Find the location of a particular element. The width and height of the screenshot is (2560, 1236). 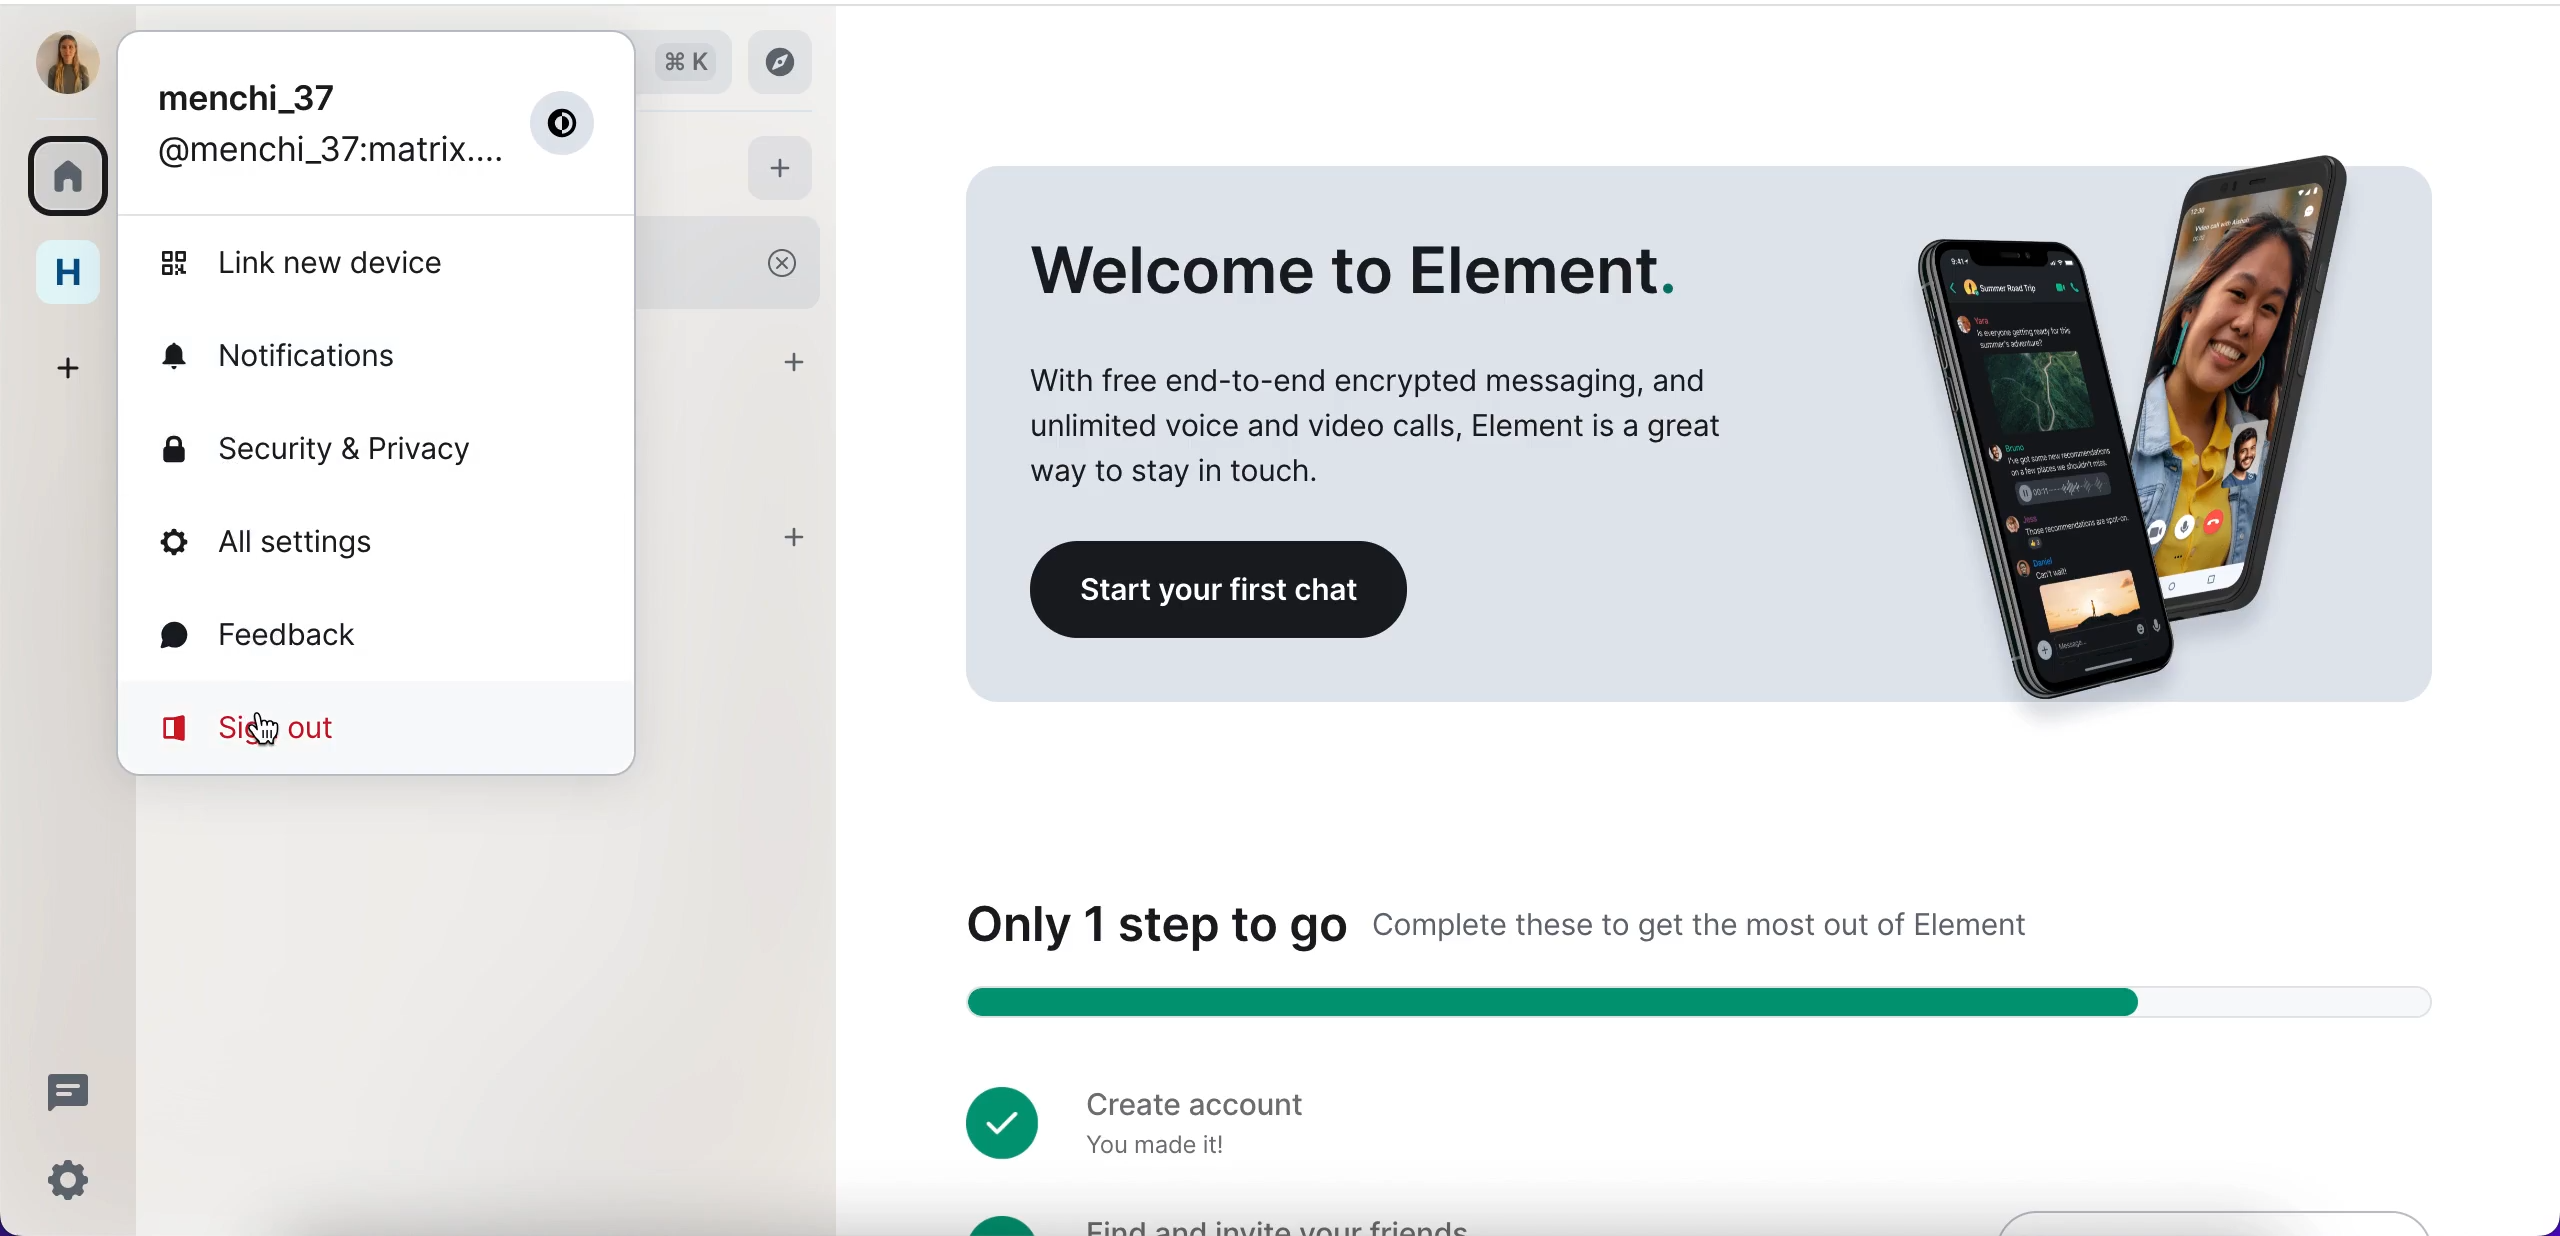

explore rooms is located at coordinates (790, 62).